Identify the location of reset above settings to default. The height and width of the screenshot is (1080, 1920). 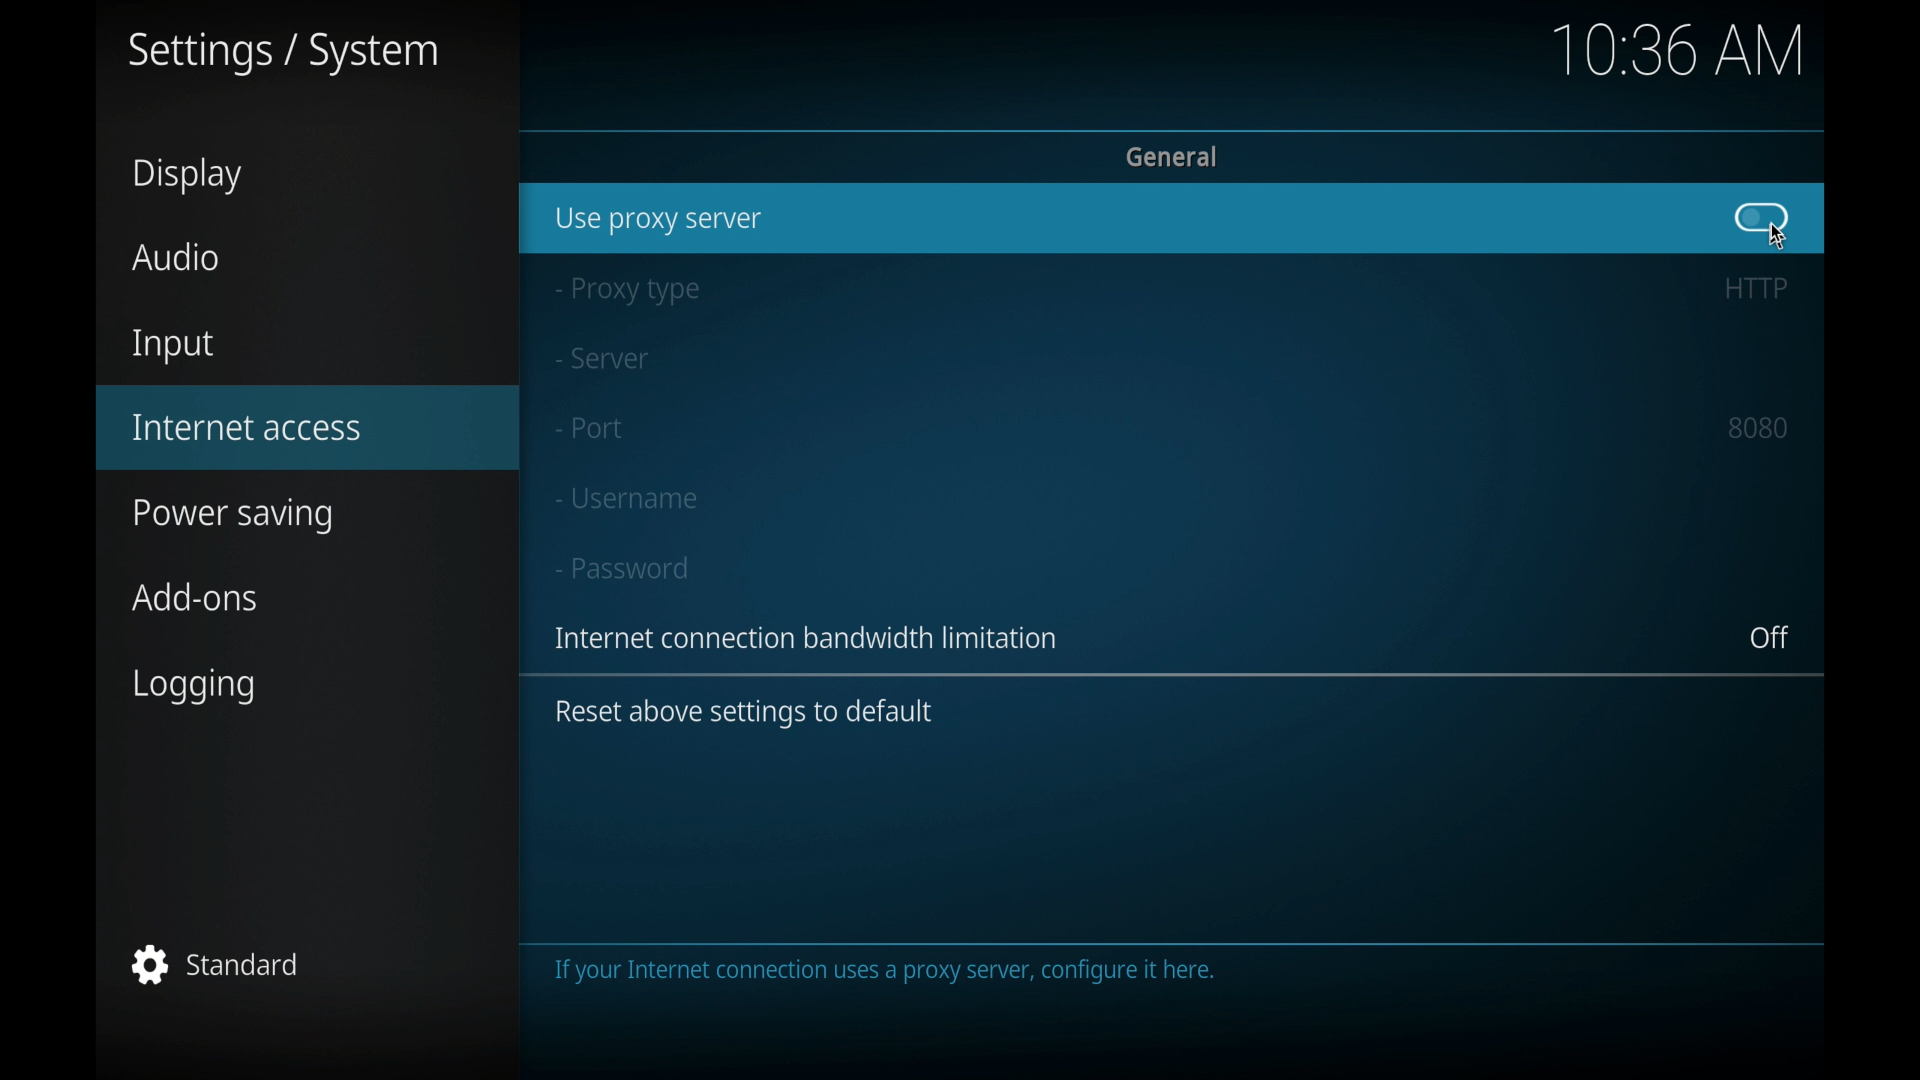
(744, 713).